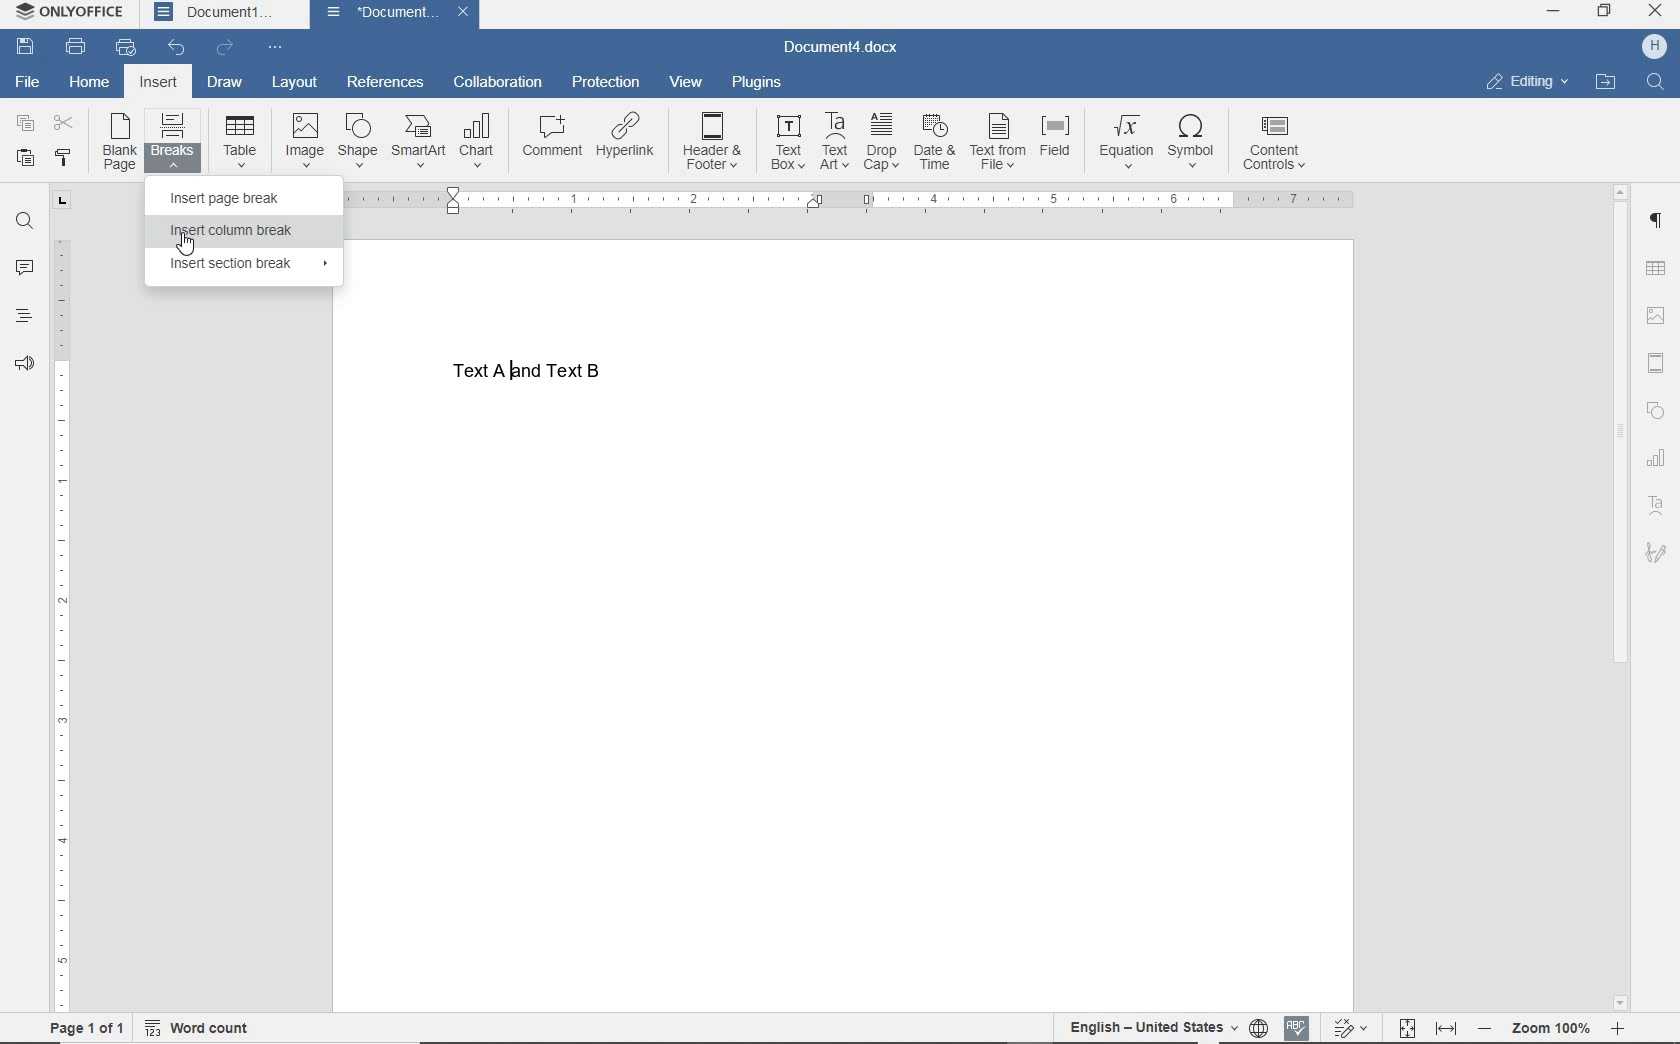 The width and height of the screenshot is (1680, 1044). I want to click on TEXT ART, so click(1656, 504).